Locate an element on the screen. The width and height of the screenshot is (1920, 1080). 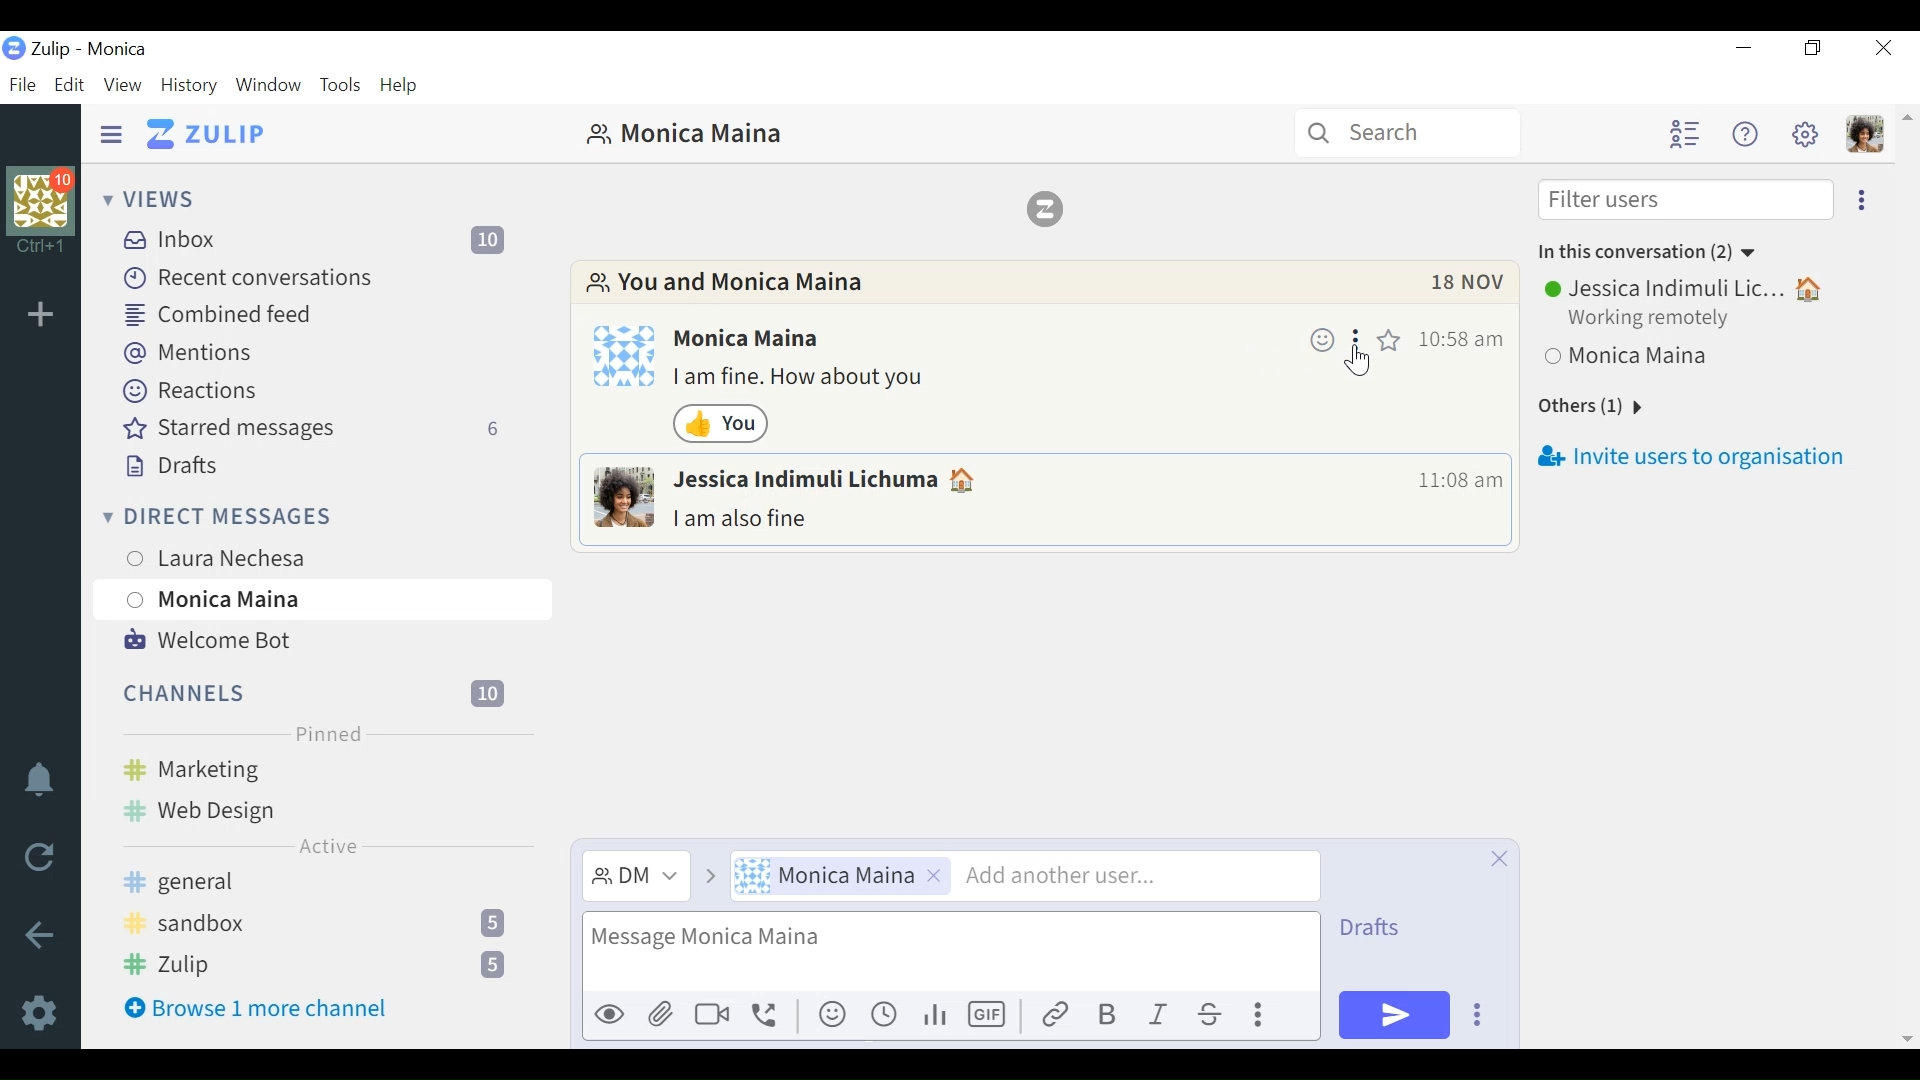
Web Design is located at coordinates (245, 807).